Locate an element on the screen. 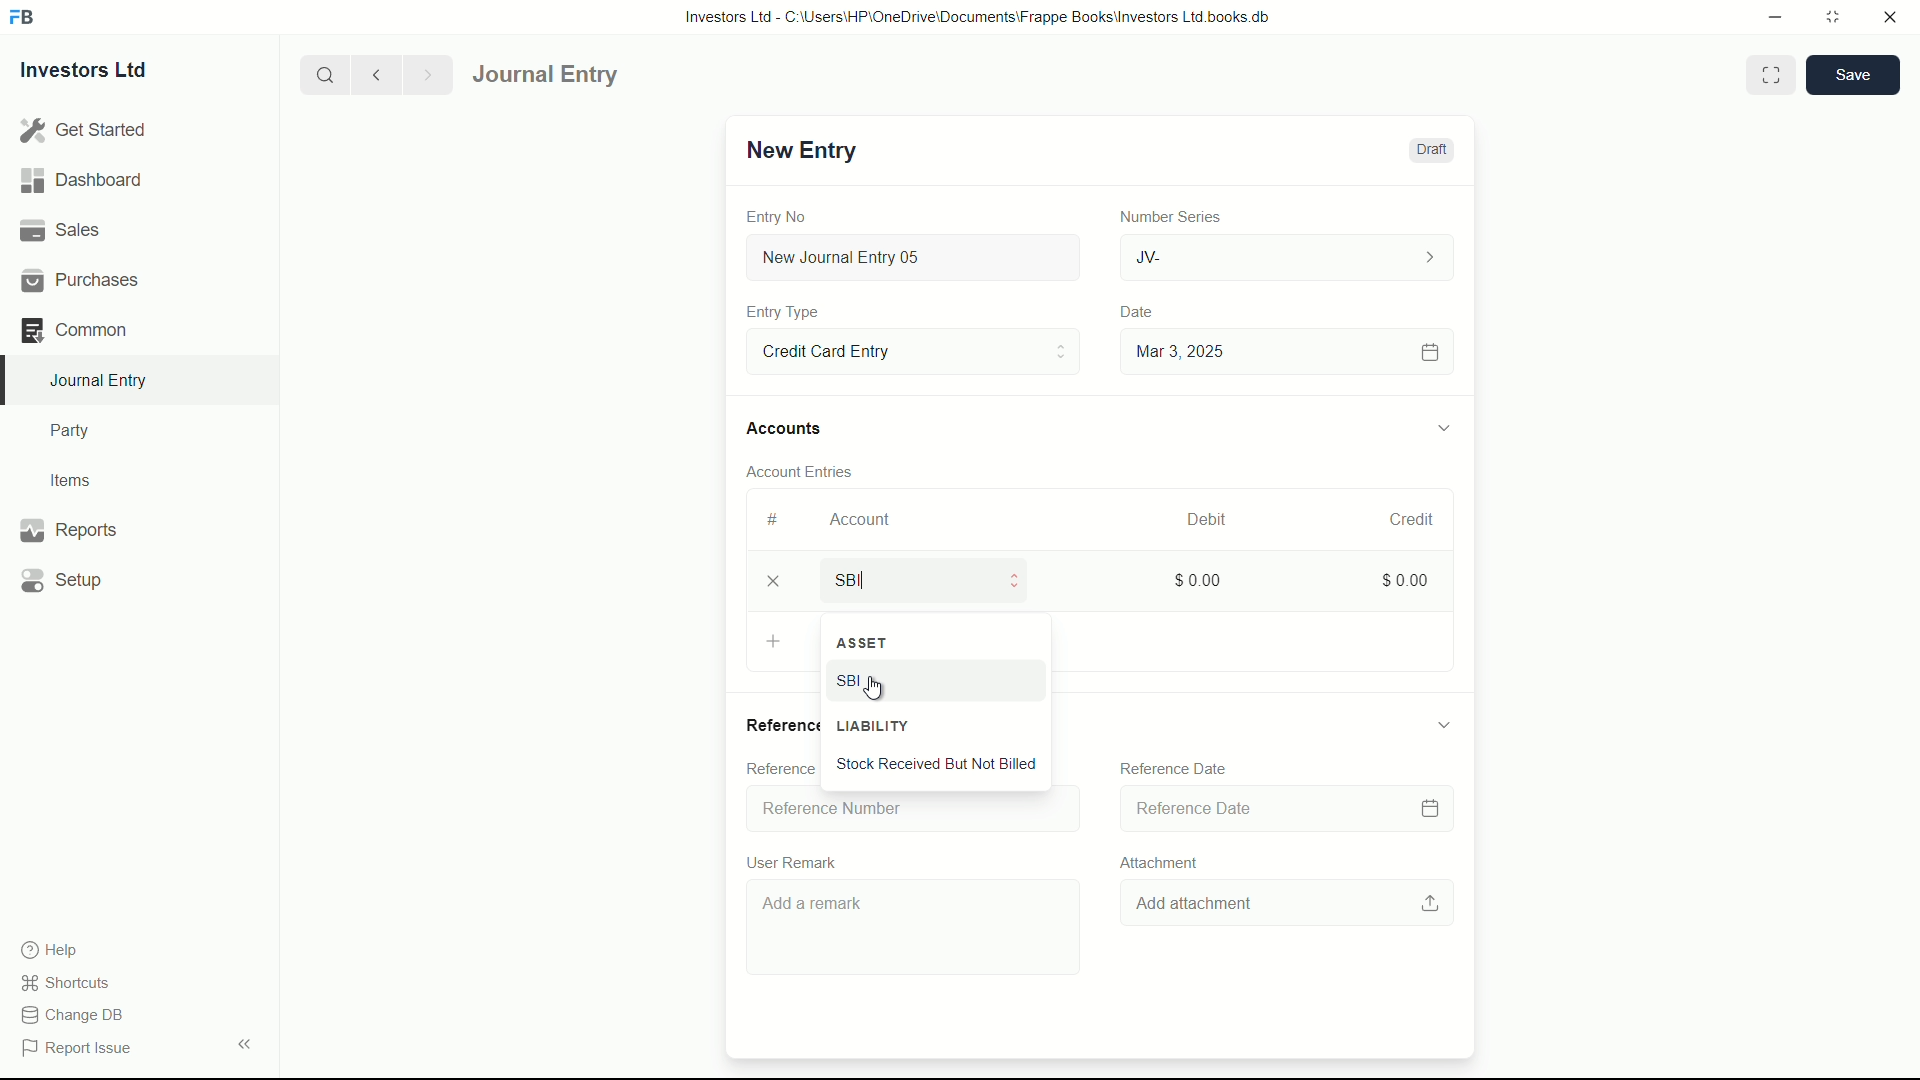 This screenshot has width=1920, height=1080. SBI is located at coordinates (912, 683).